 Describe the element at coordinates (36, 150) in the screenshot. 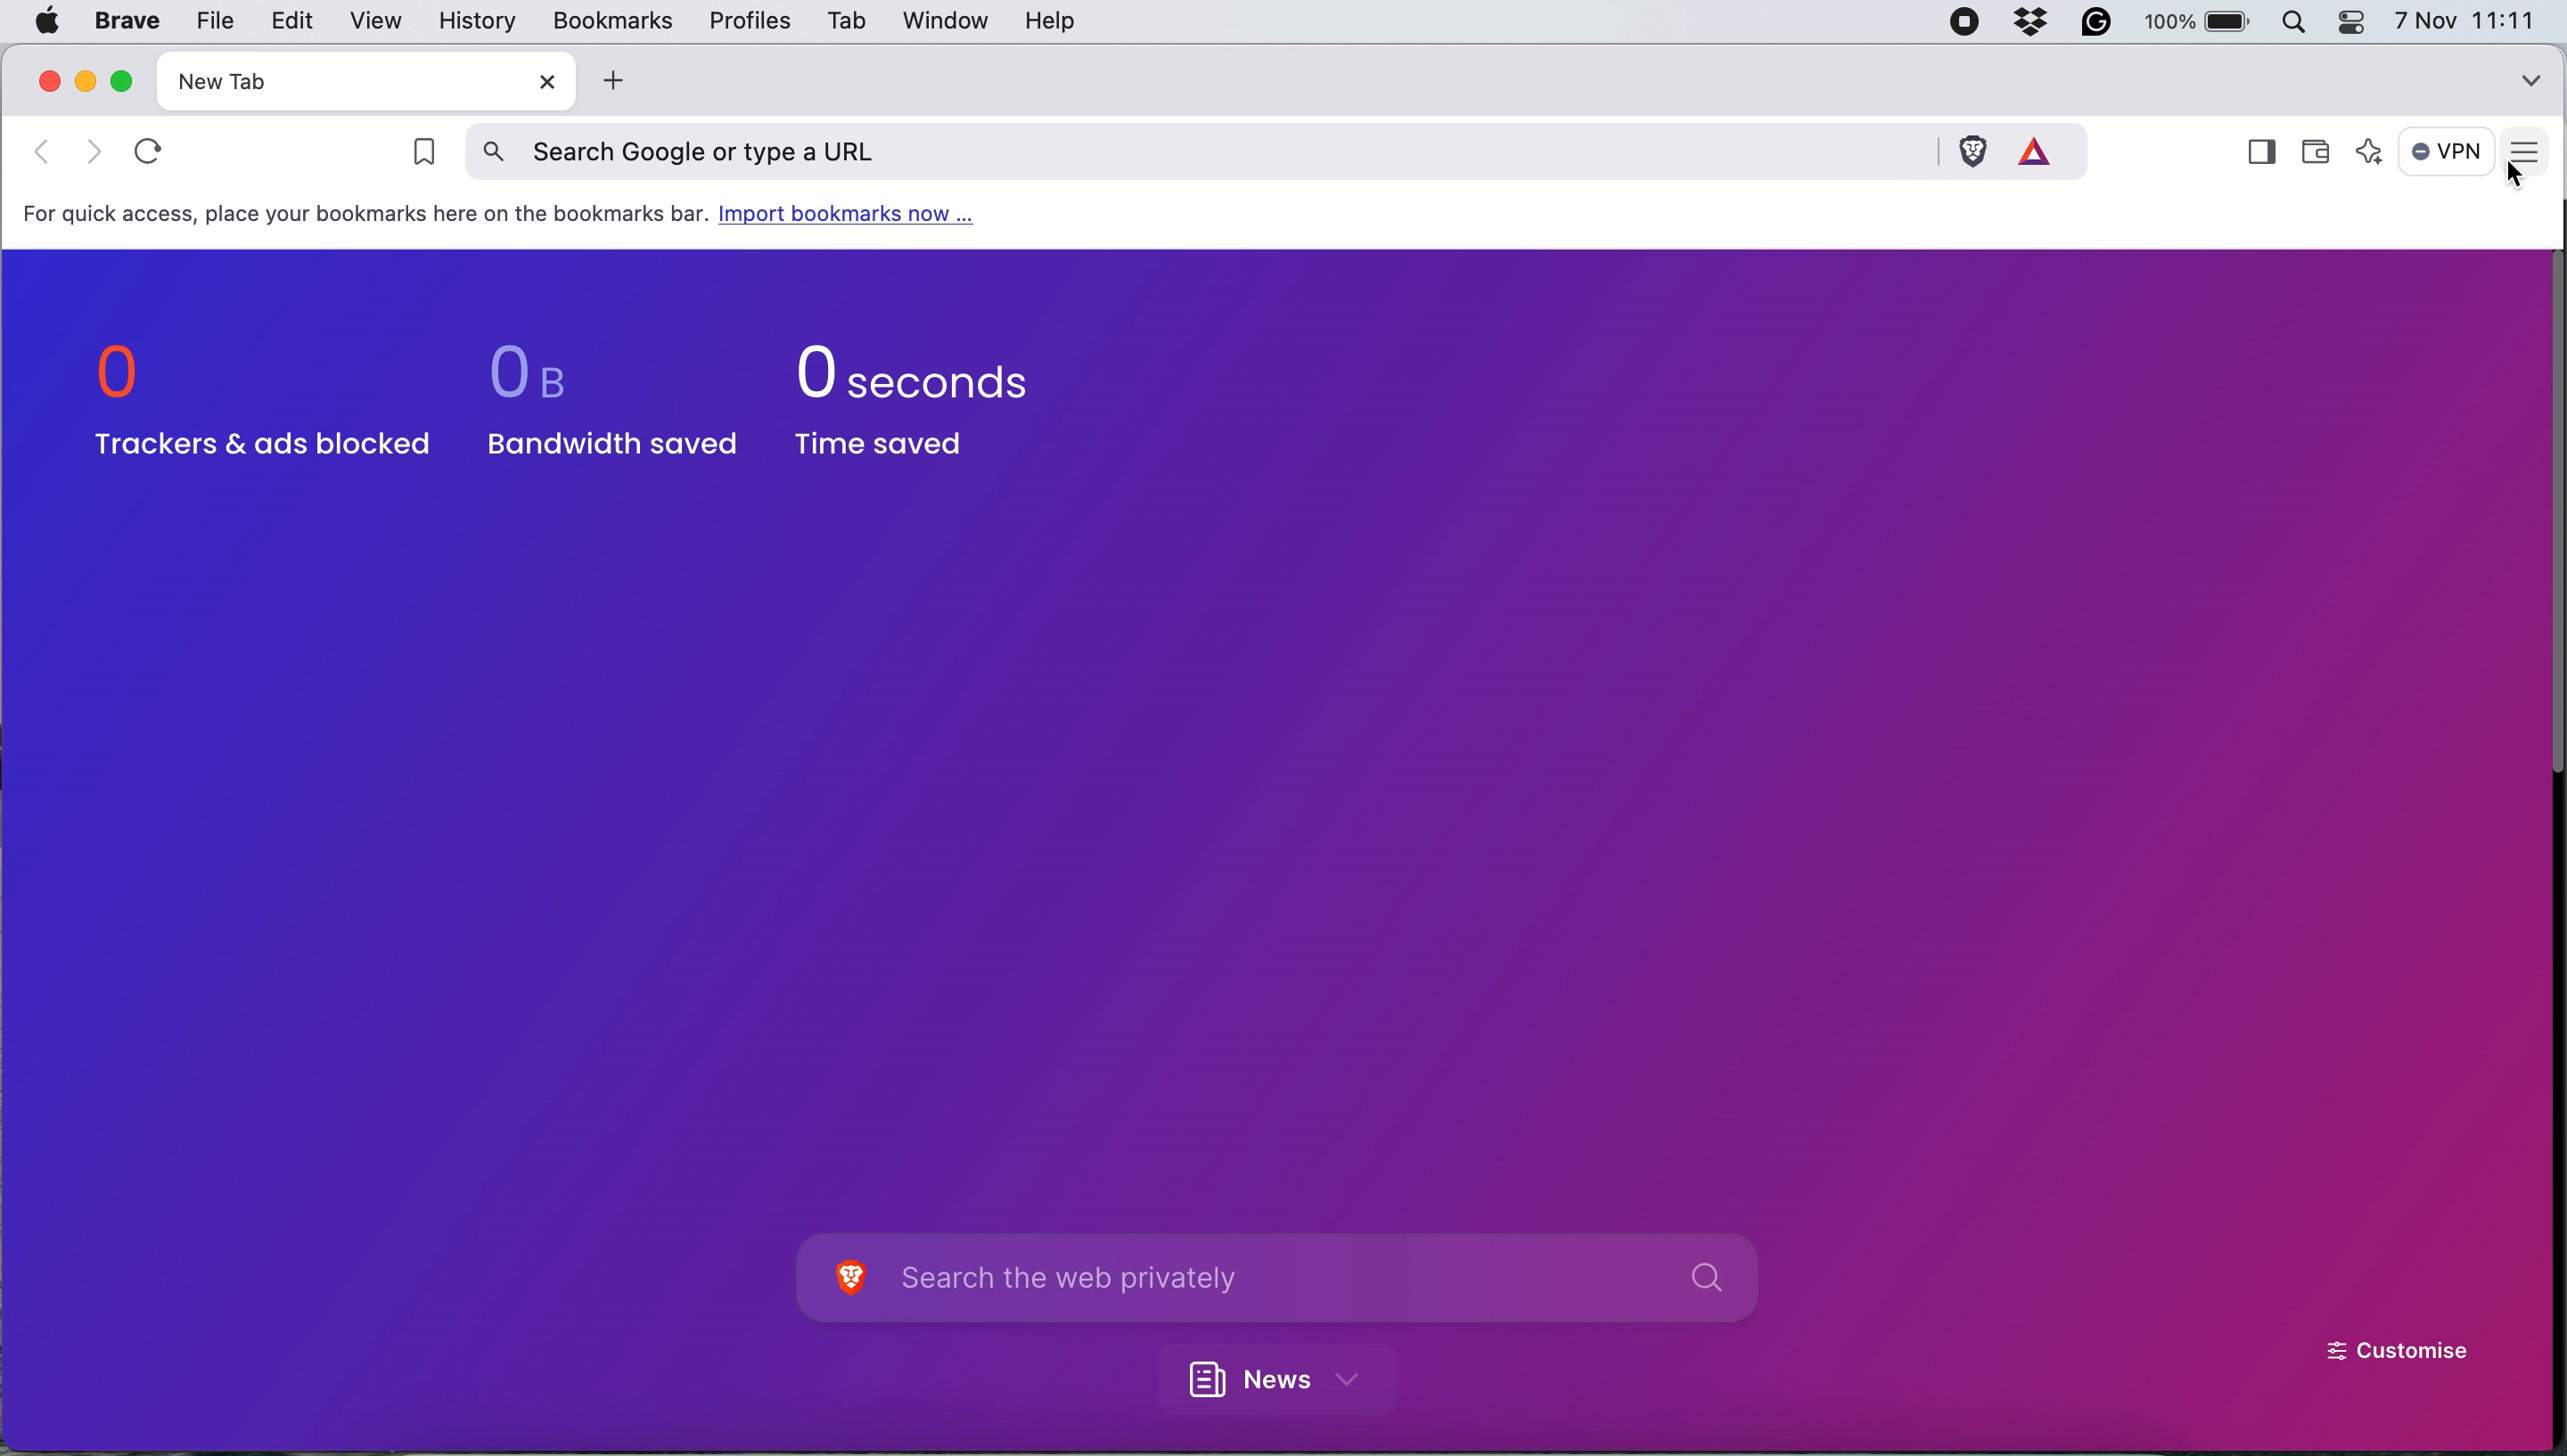

I see `click to go forward, hold to see history` at that location.